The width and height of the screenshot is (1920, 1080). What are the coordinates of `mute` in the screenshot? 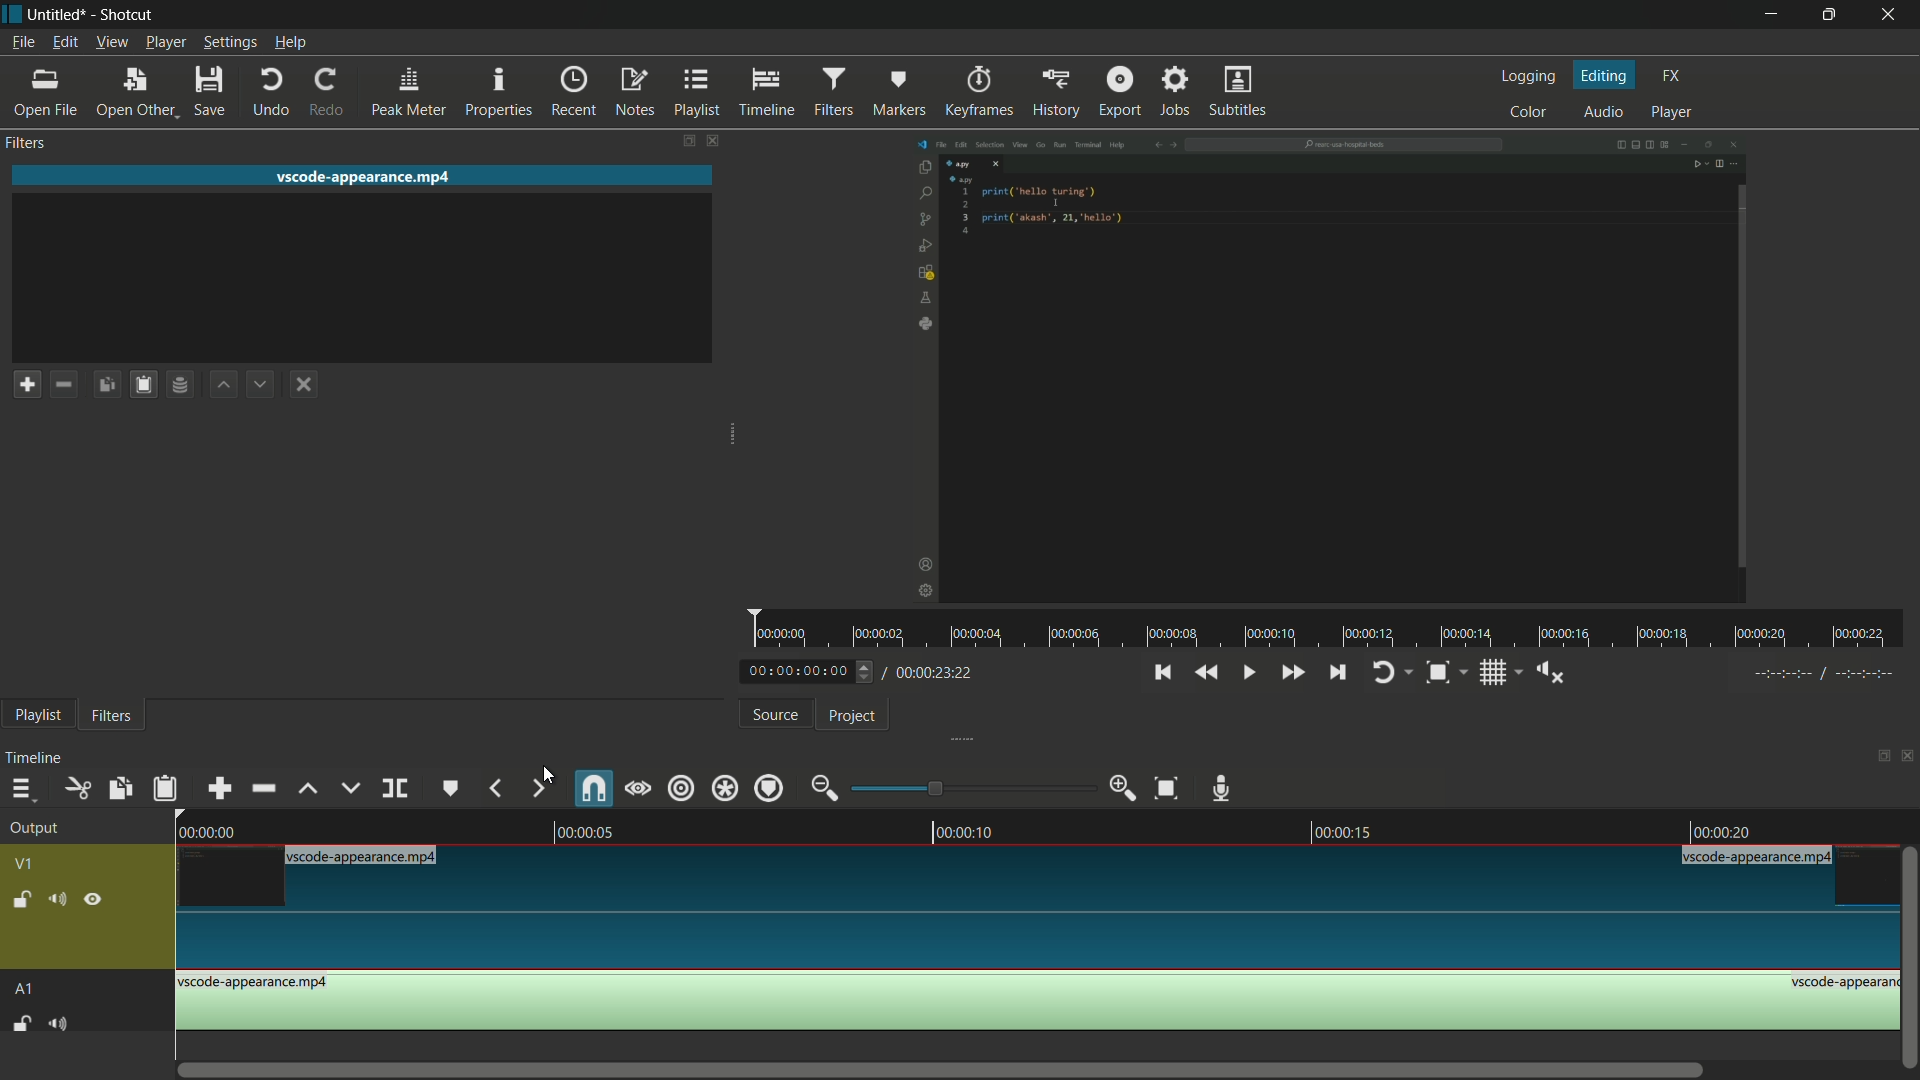 It's located at (57, 899).